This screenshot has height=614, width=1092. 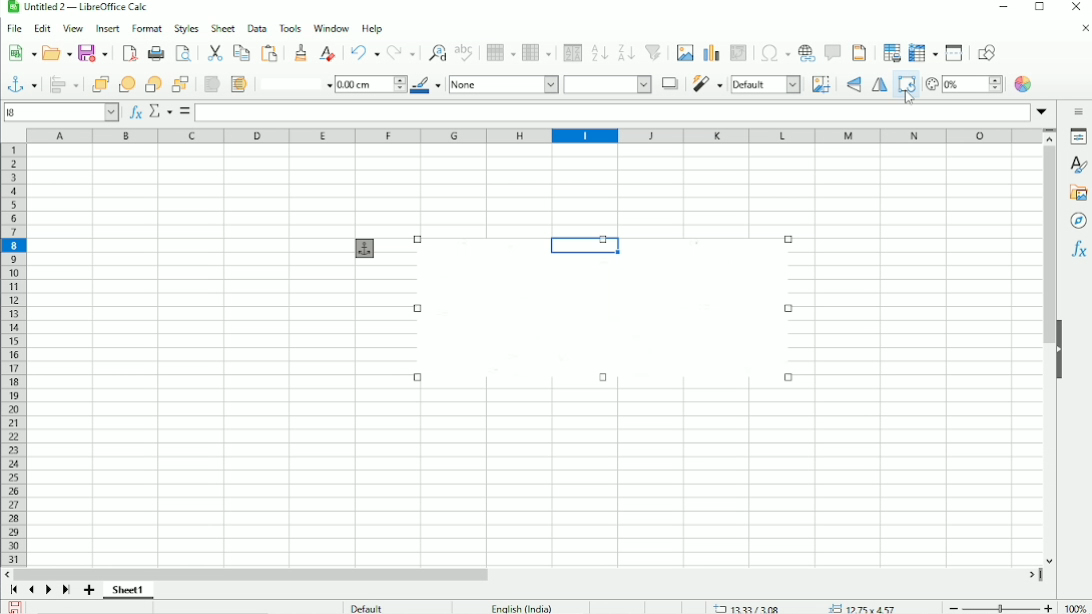 What do you see at coordinates (88, 590) in the screenshot?
I see `Add sheet` at bounding box center [88, 590].